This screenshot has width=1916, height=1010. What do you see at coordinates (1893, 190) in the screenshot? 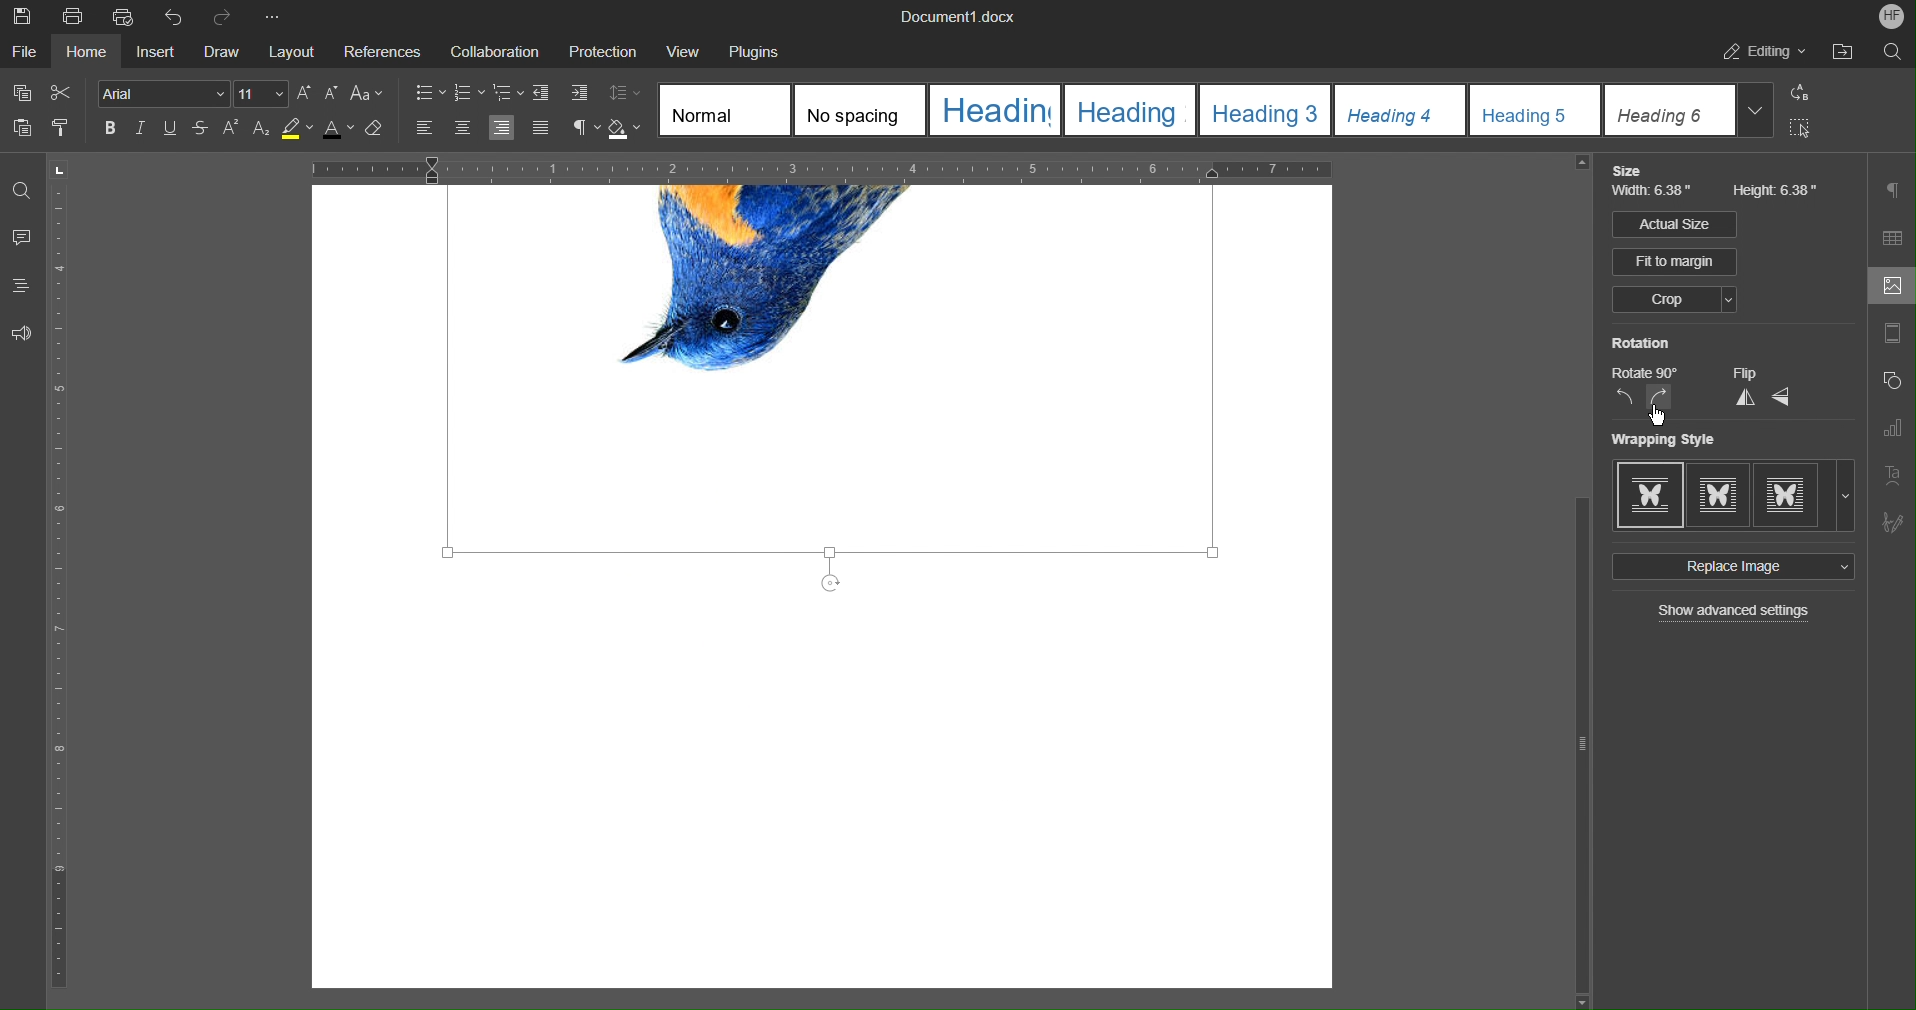
I see `Paragraph Settings` at bounding box center [1893, 190].